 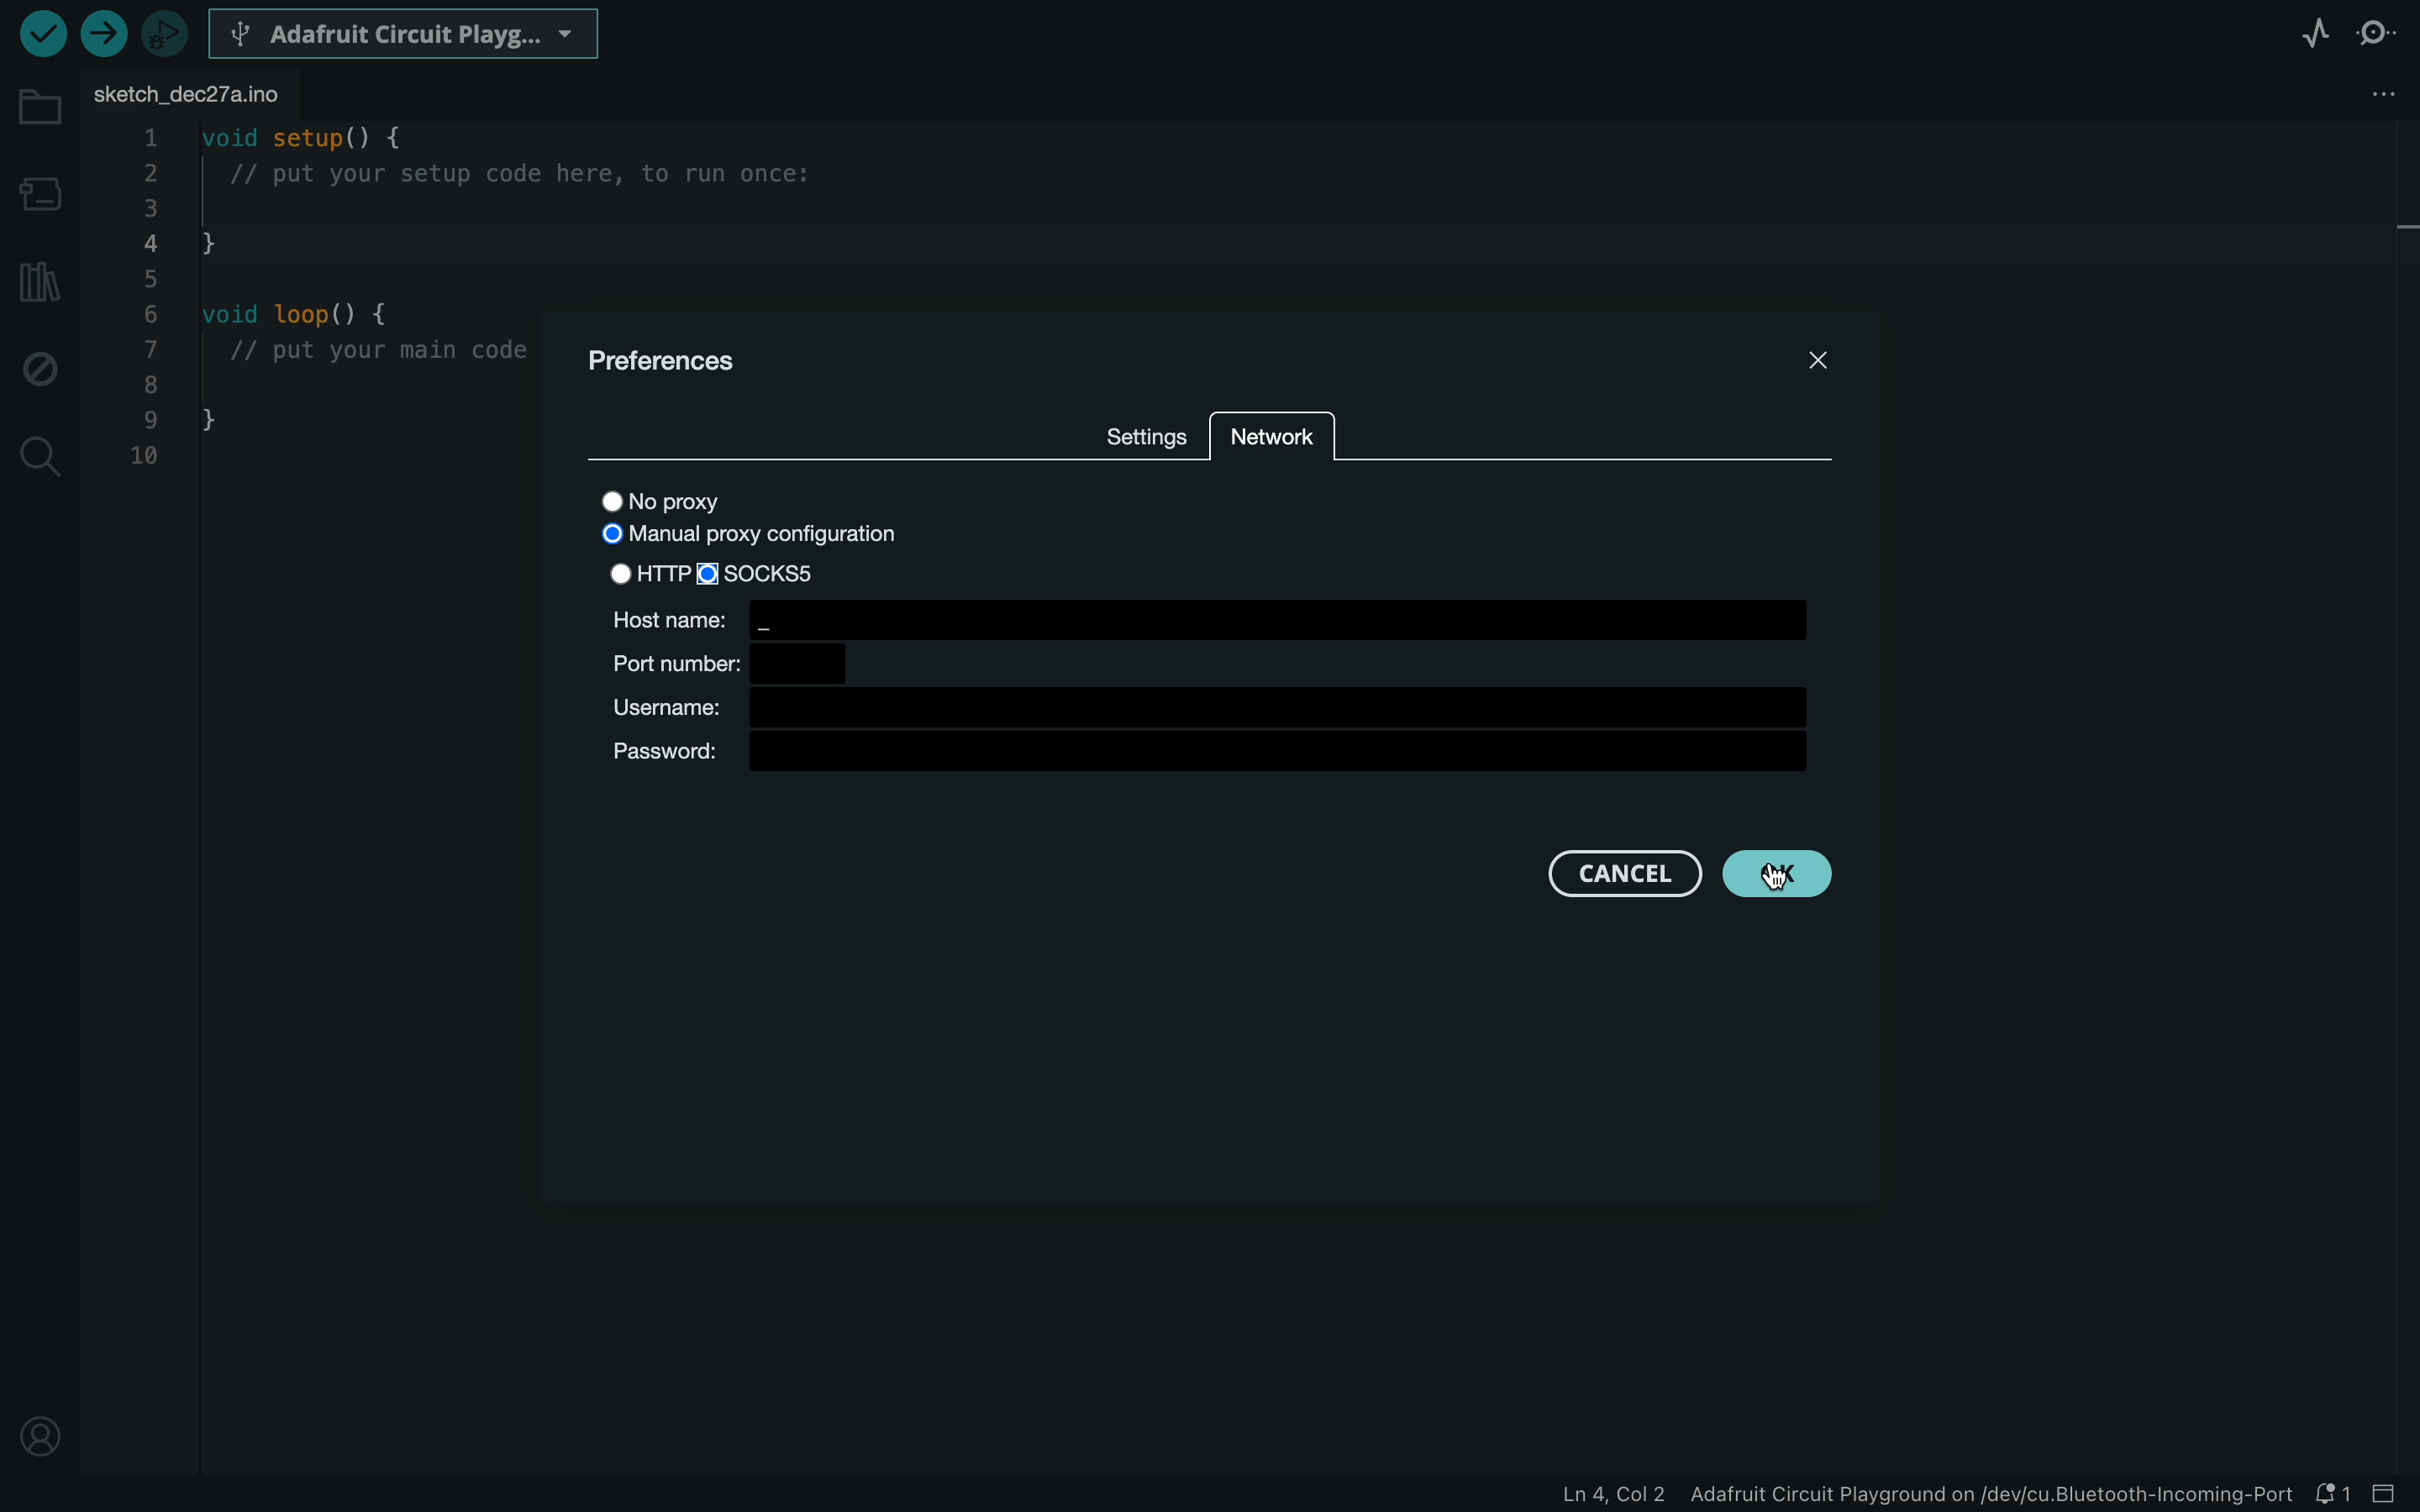 I want to click on cursor, so click(x=1792, y=881).